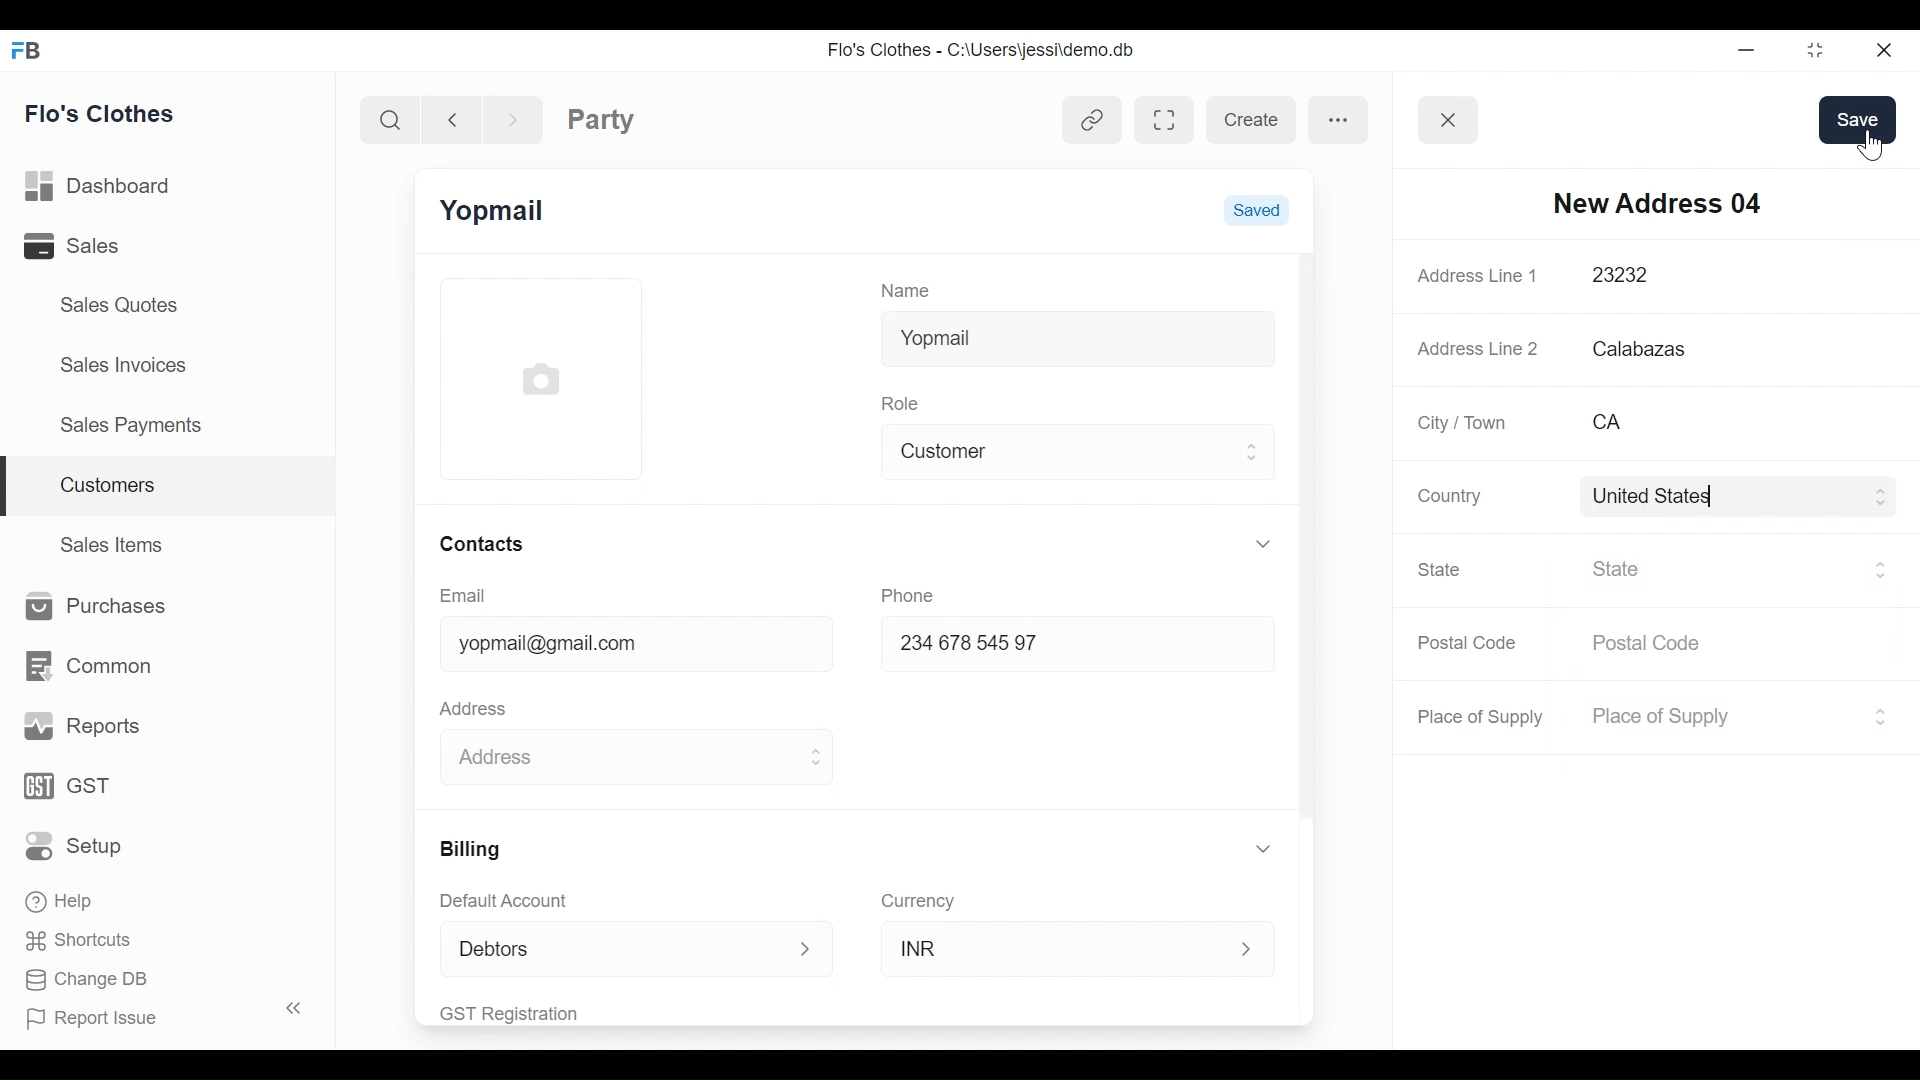  I want to click on Expand, so click(1263, 543).